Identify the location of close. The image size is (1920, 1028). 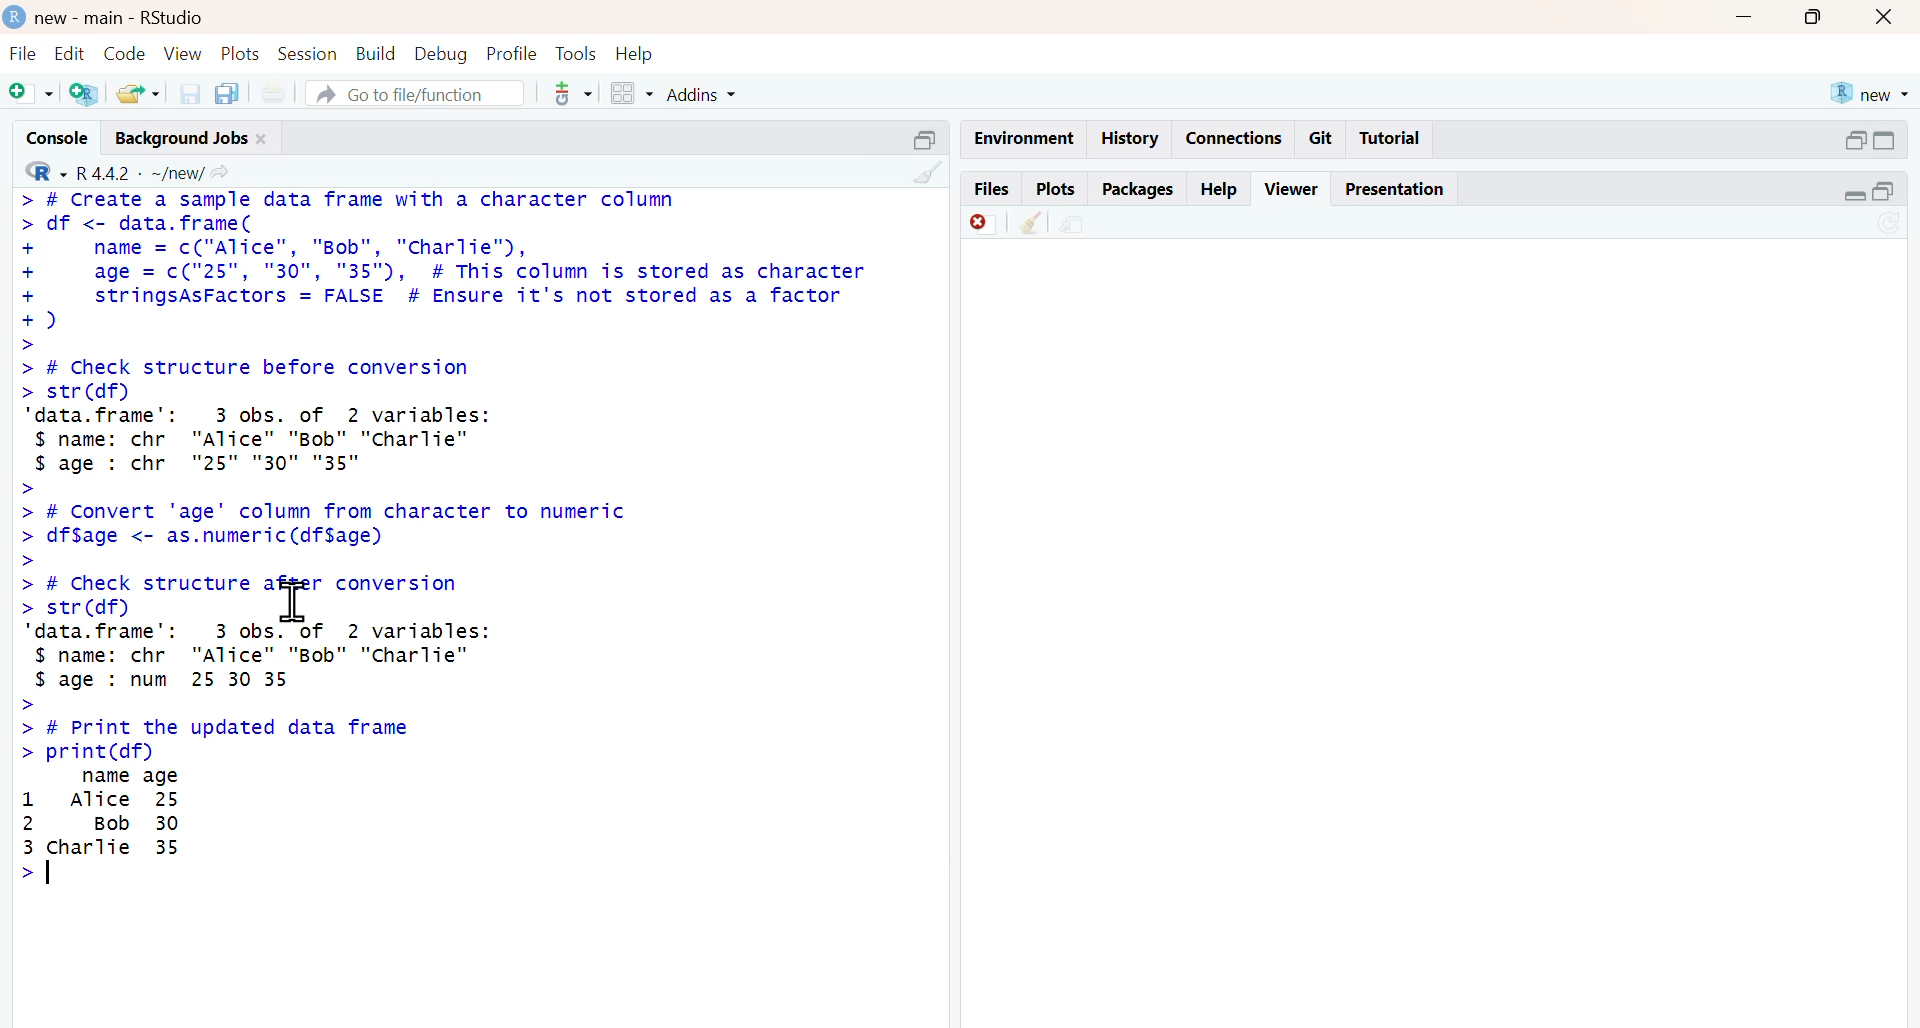
(1884, 16).